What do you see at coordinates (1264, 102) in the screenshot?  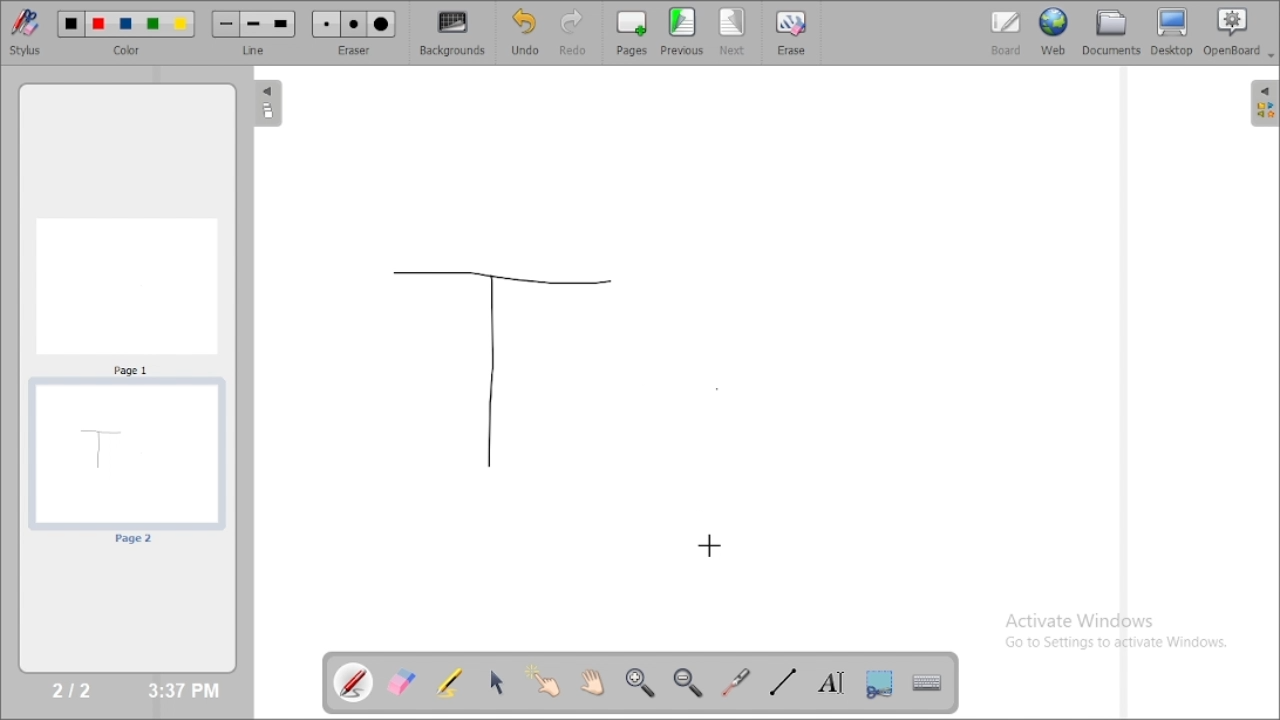 I see `The library` at bounding box center [1264, 102].